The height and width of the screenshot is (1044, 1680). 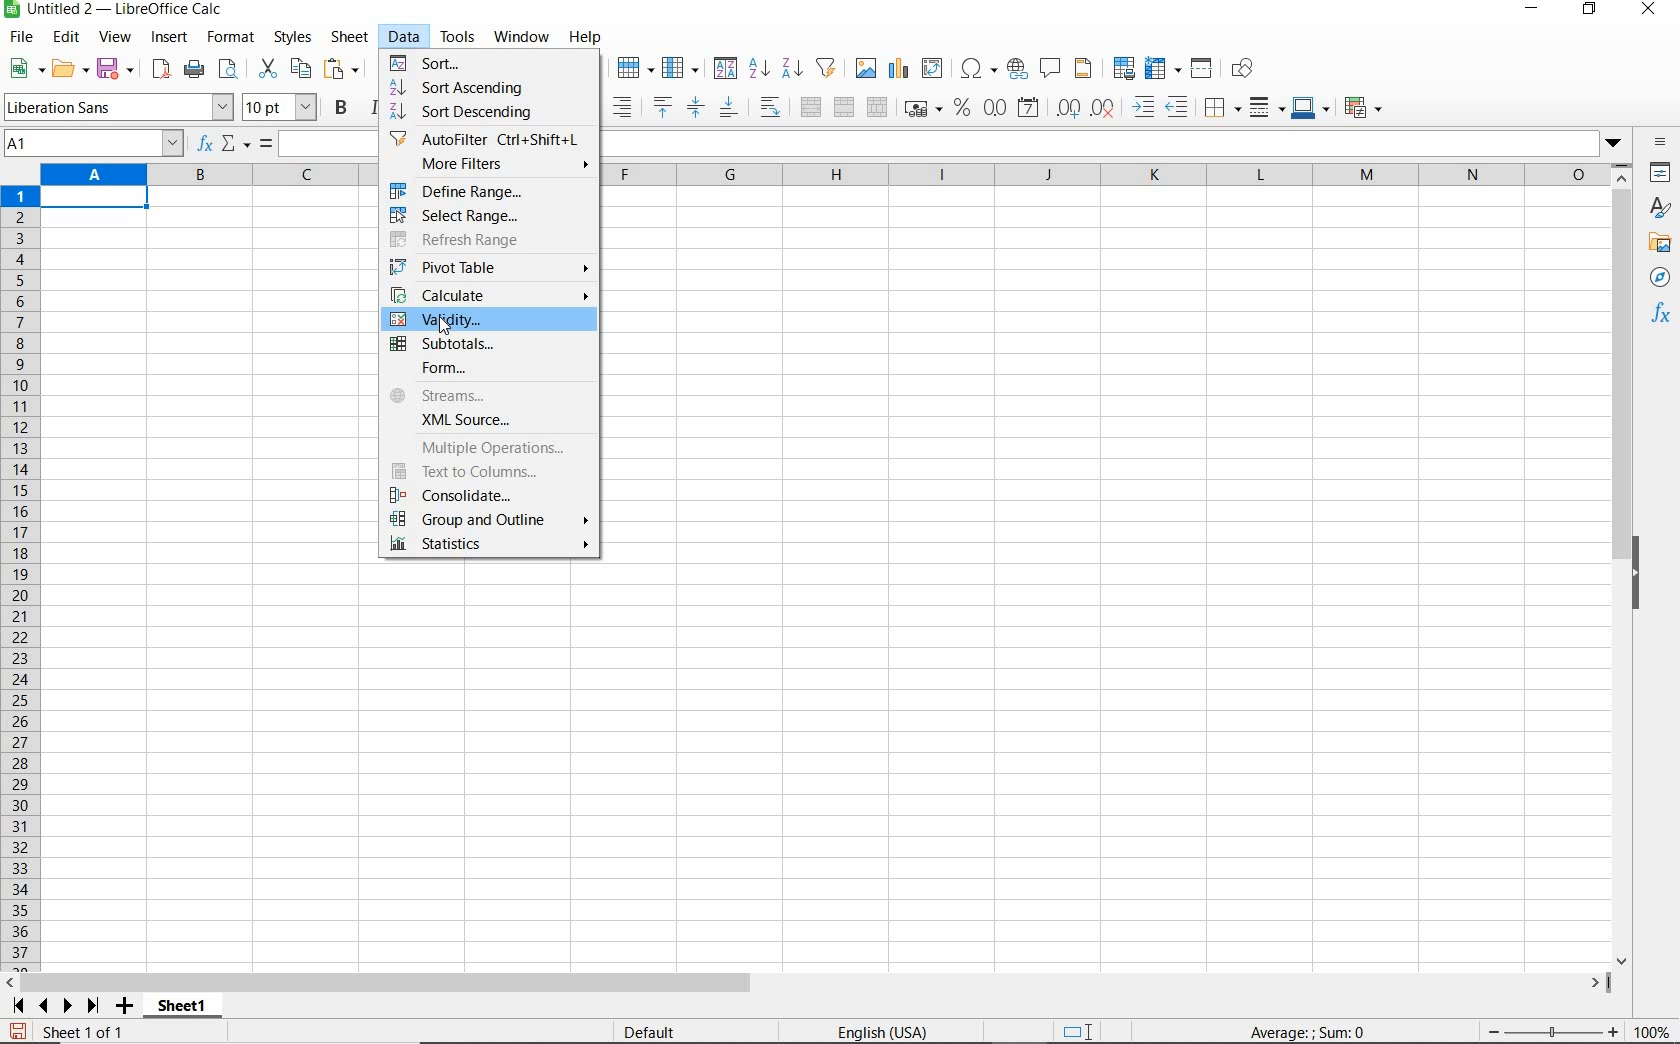 What do you see at coordinates (488, 548) in the screenshot?
I see `statistics` at bounding box center [488, 548].